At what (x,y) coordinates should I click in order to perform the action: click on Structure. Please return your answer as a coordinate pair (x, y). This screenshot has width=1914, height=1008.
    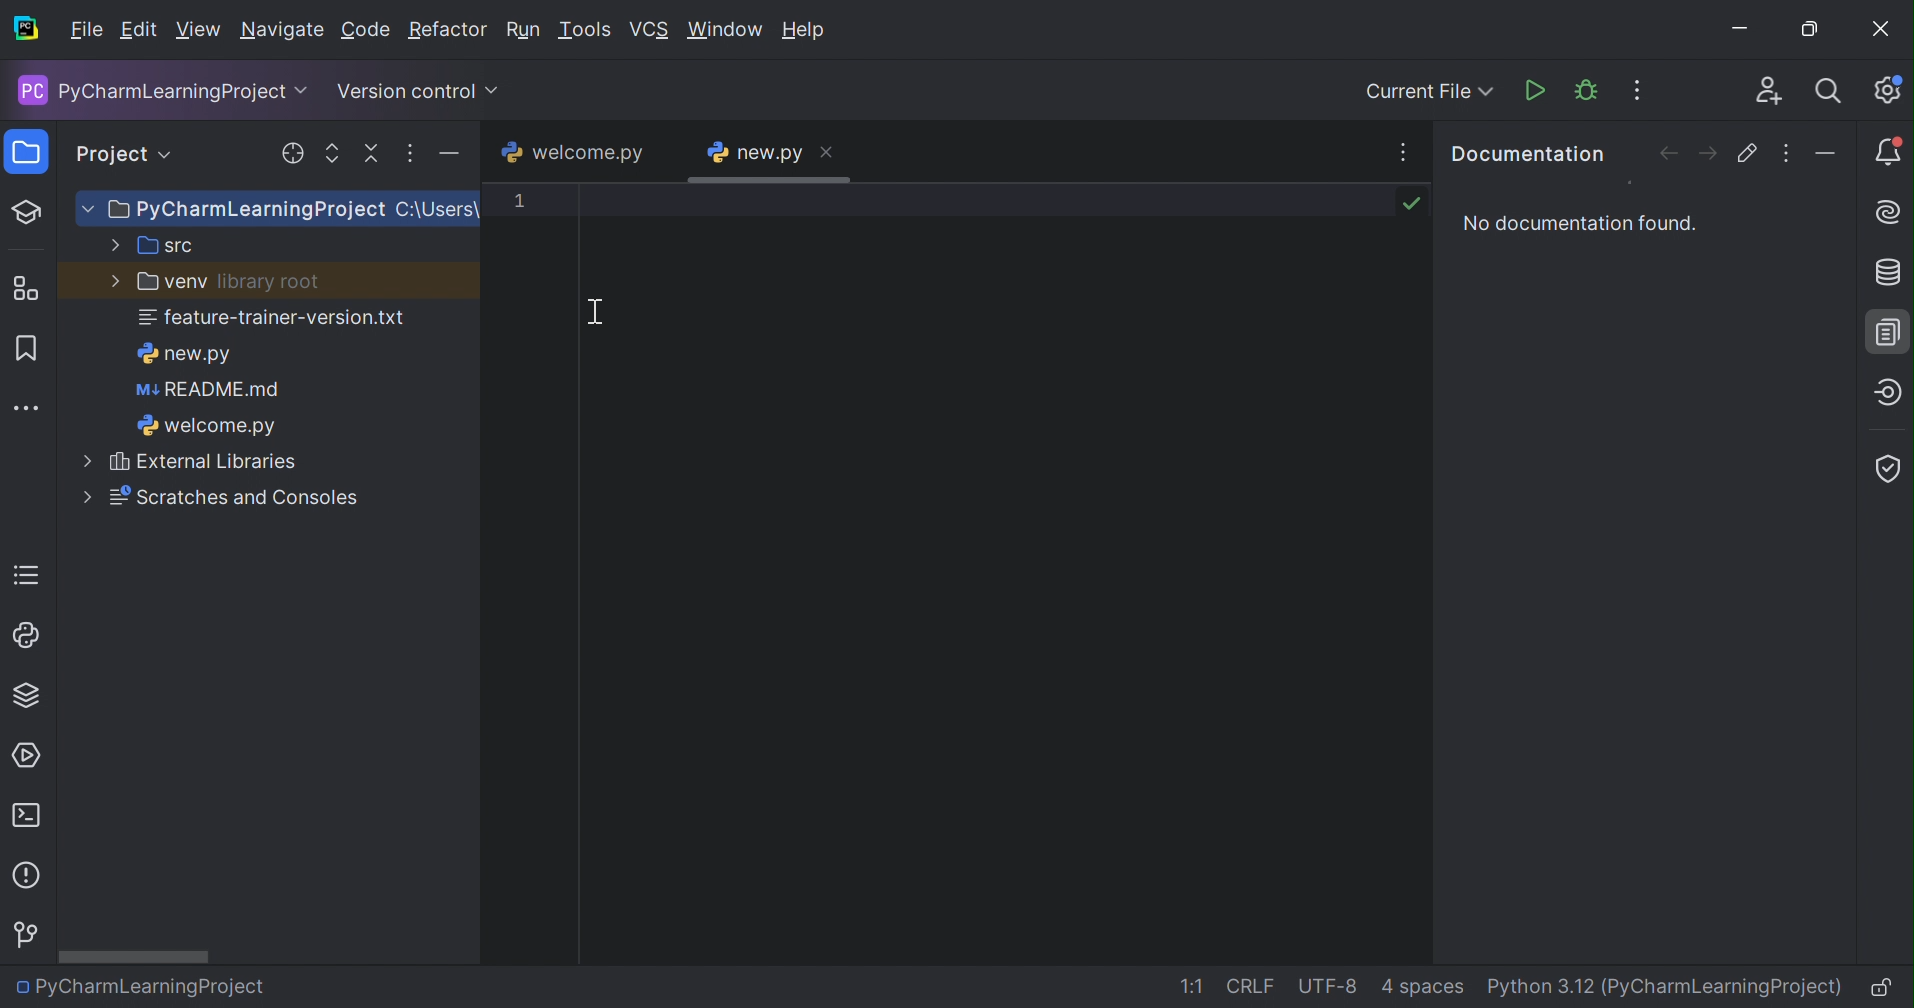
    Looking at the image, I should click on (25, 288).